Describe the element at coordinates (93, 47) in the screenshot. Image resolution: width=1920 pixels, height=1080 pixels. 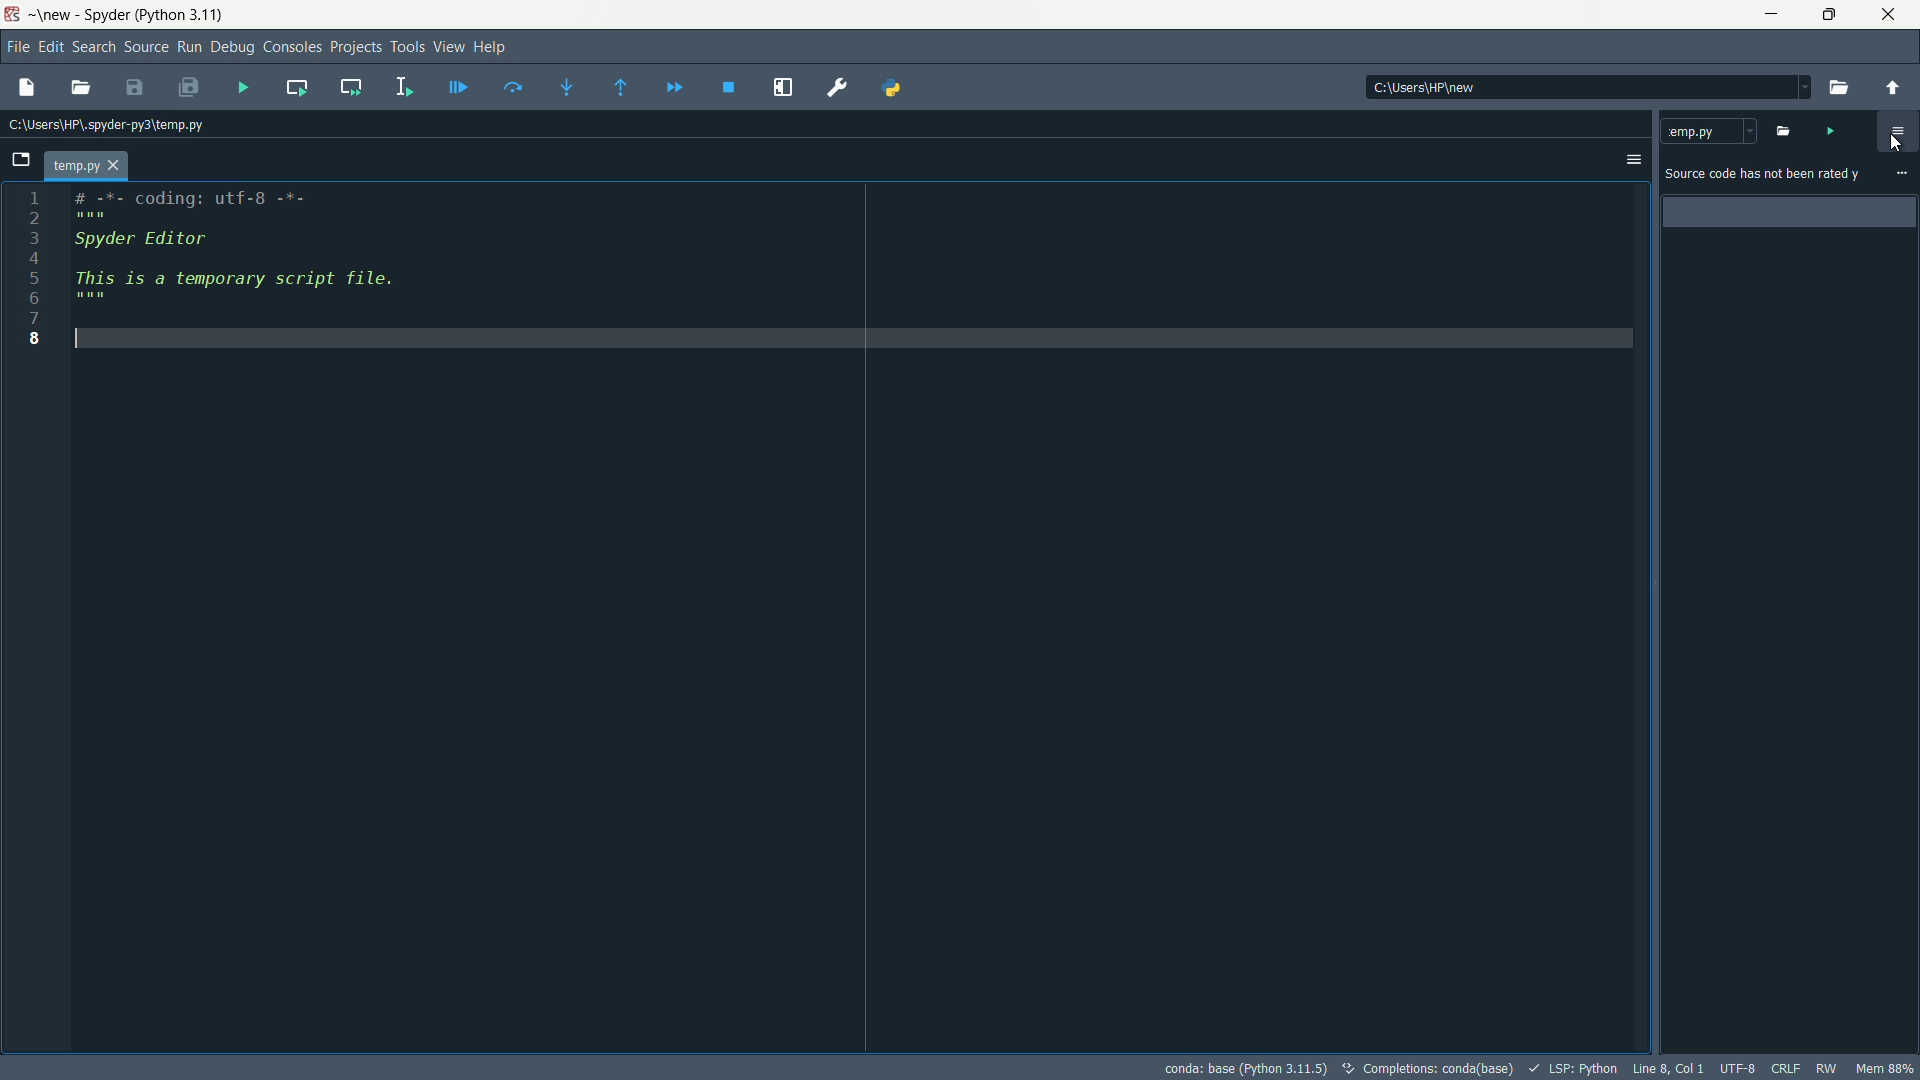
I see `search menu` at that location.